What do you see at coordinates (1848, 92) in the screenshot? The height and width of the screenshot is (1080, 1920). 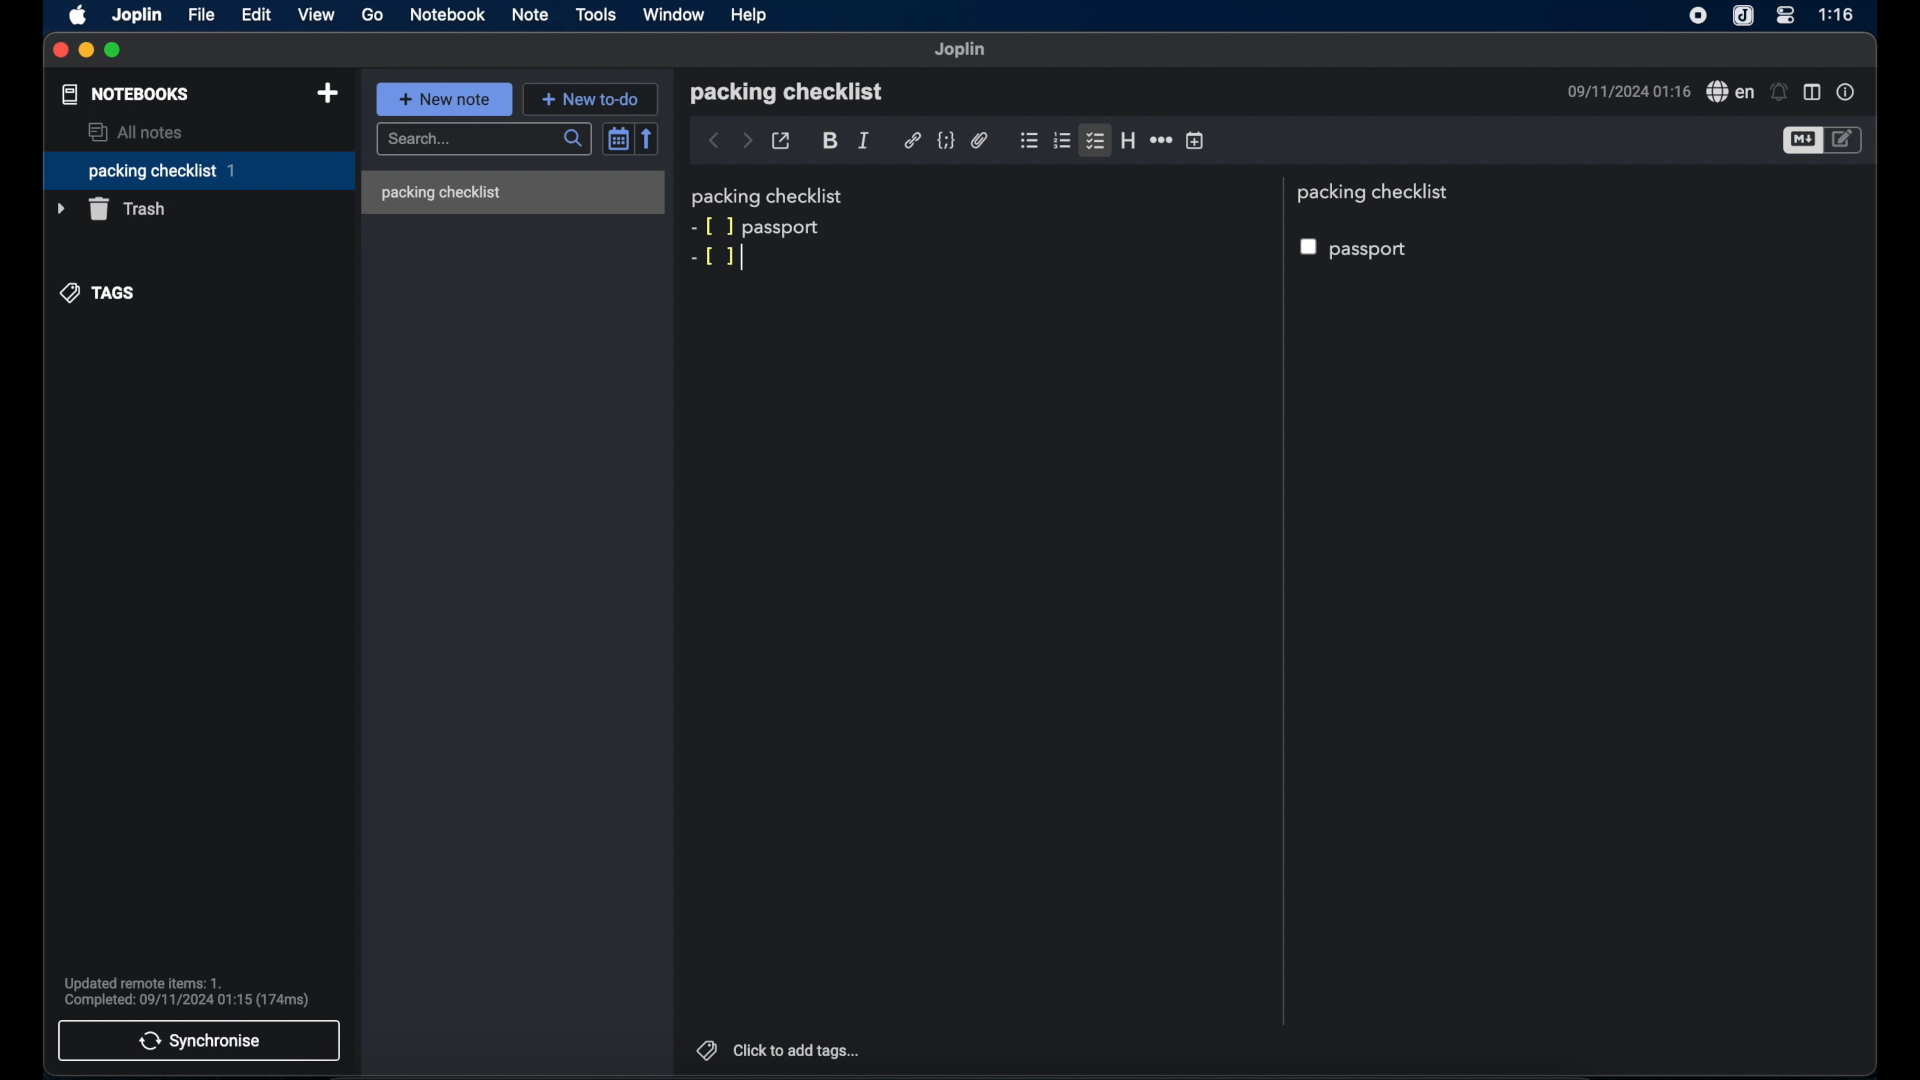 I see `note properties` at bounding box center [1848, 92].